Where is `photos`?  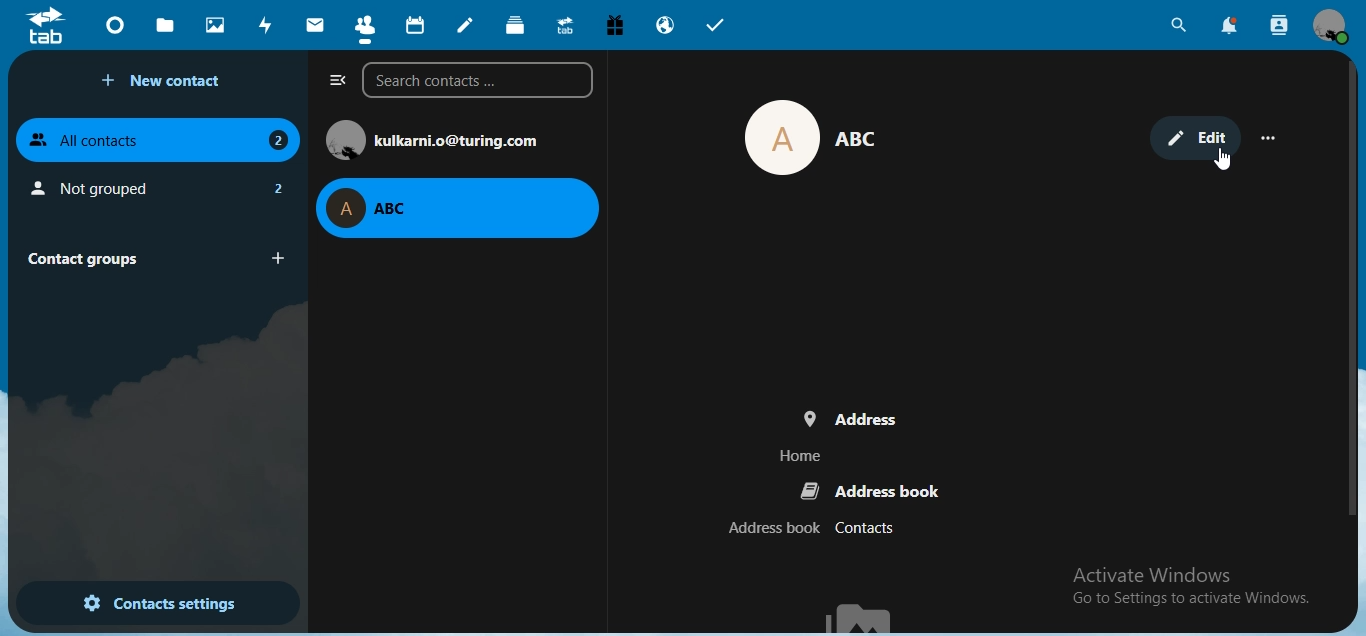
photos is located at coordinates (213, 24).